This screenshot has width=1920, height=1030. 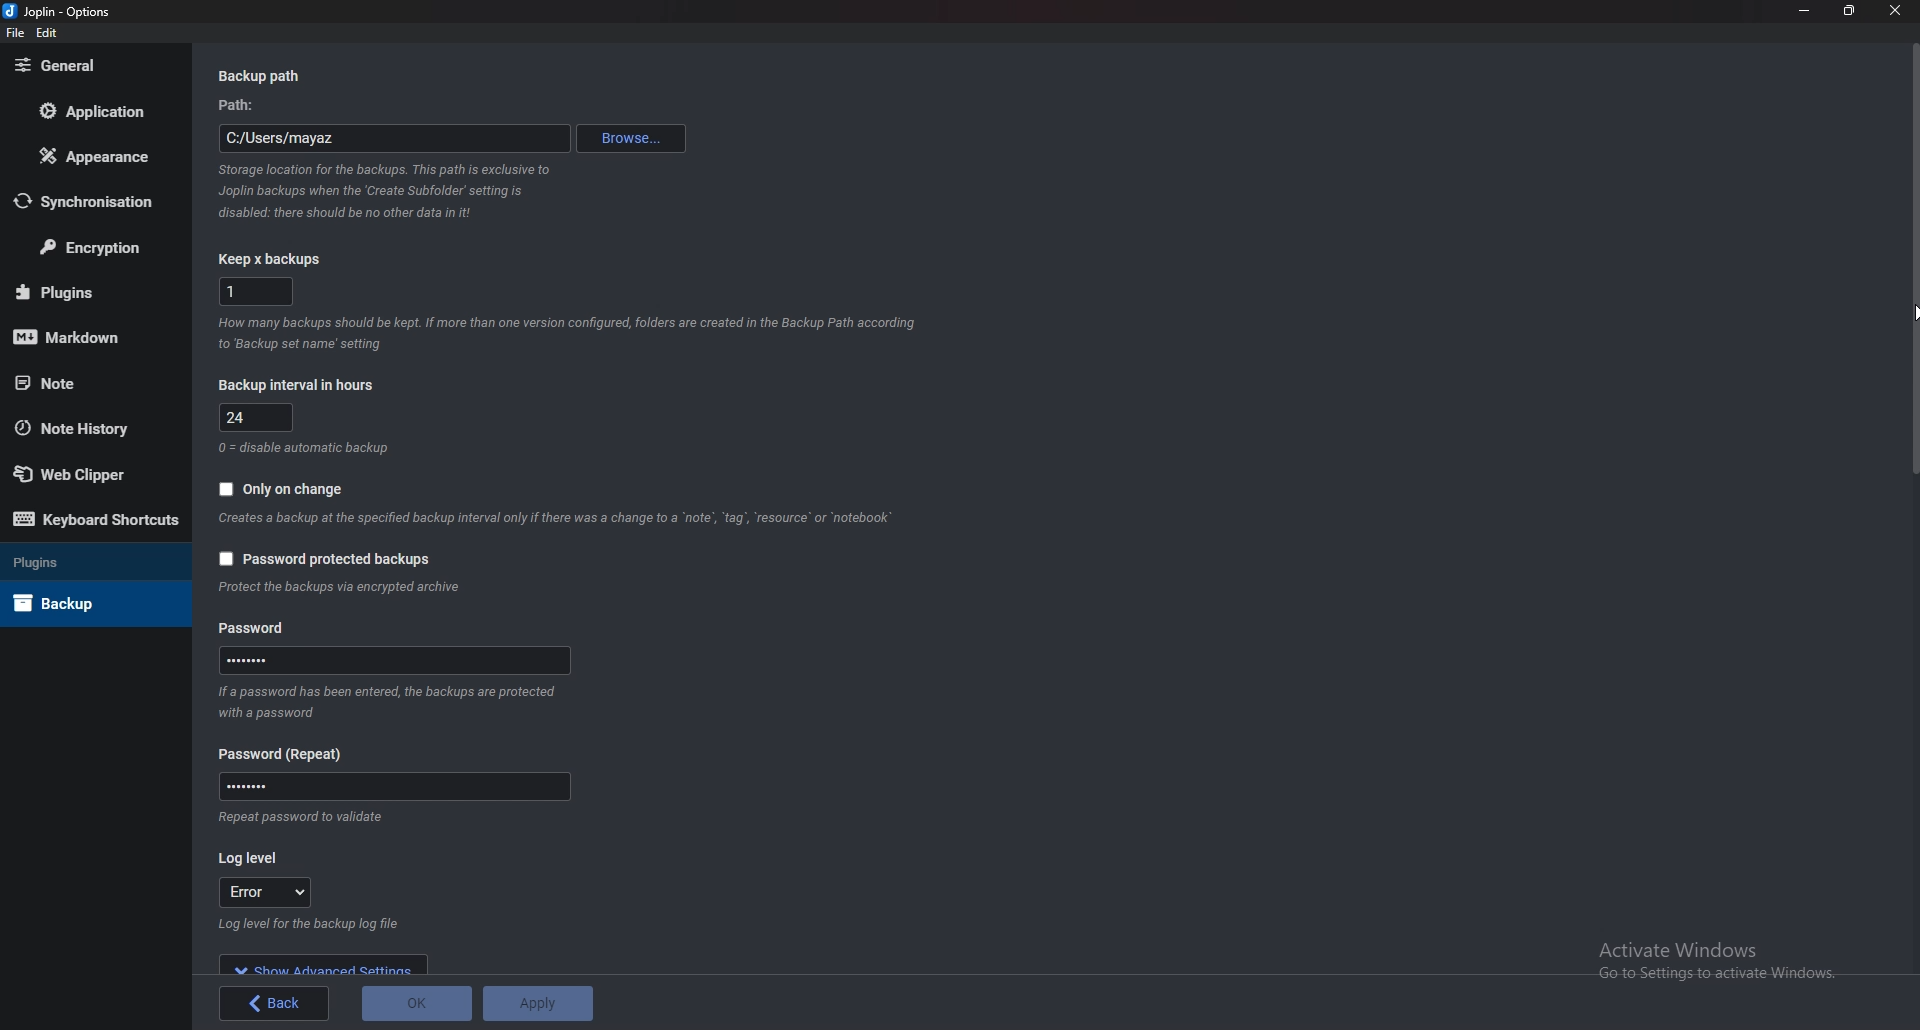 What do you see at coordinates (290, 754) in the screenshot?
I see `Password` at bounding box center [290, 754].